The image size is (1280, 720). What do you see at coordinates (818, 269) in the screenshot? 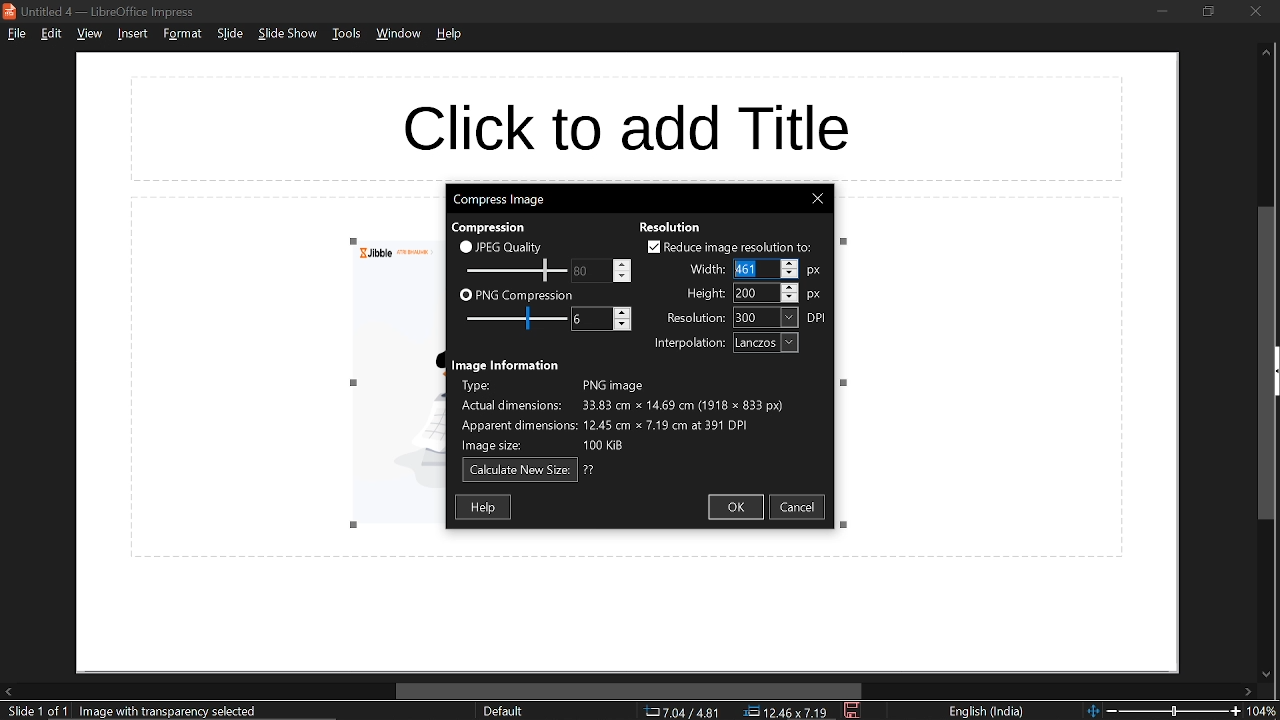
I see `px` at bounding box center [818, 269].